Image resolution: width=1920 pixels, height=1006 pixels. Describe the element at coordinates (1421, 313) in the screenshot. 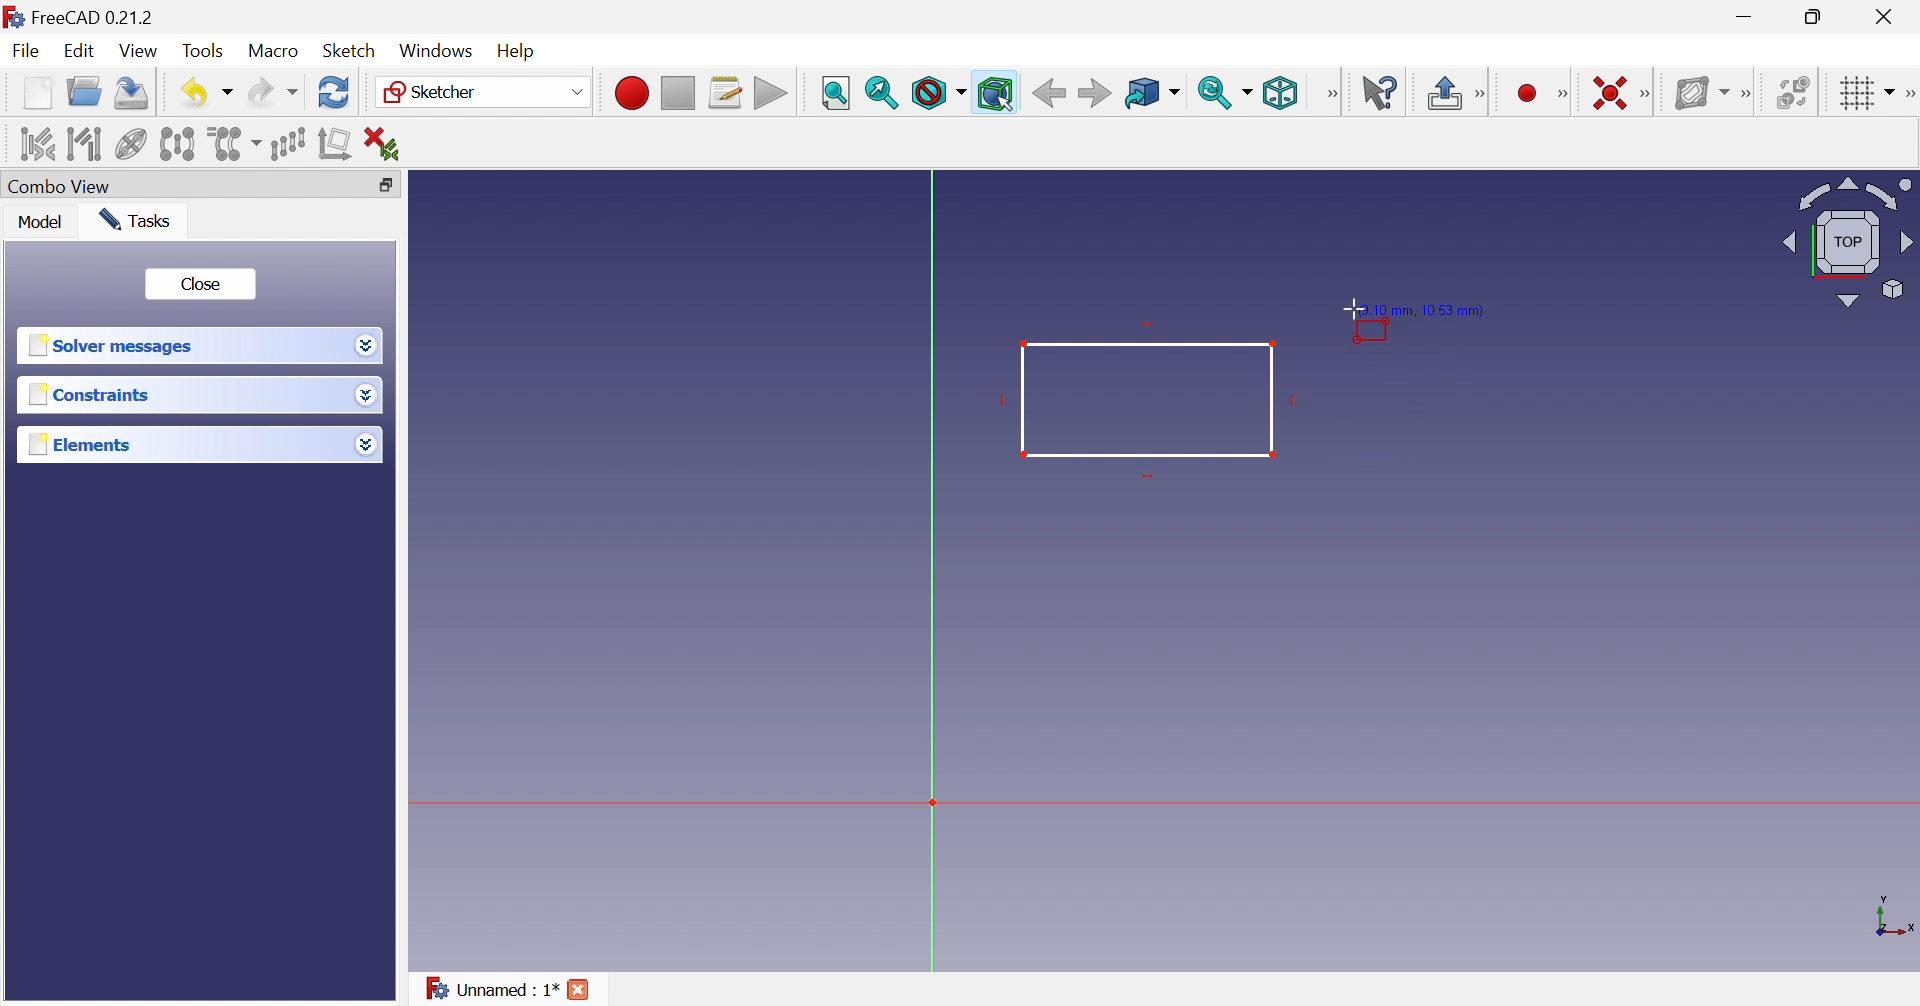

I see `9.10 mm , 10.53 mm` at that location.